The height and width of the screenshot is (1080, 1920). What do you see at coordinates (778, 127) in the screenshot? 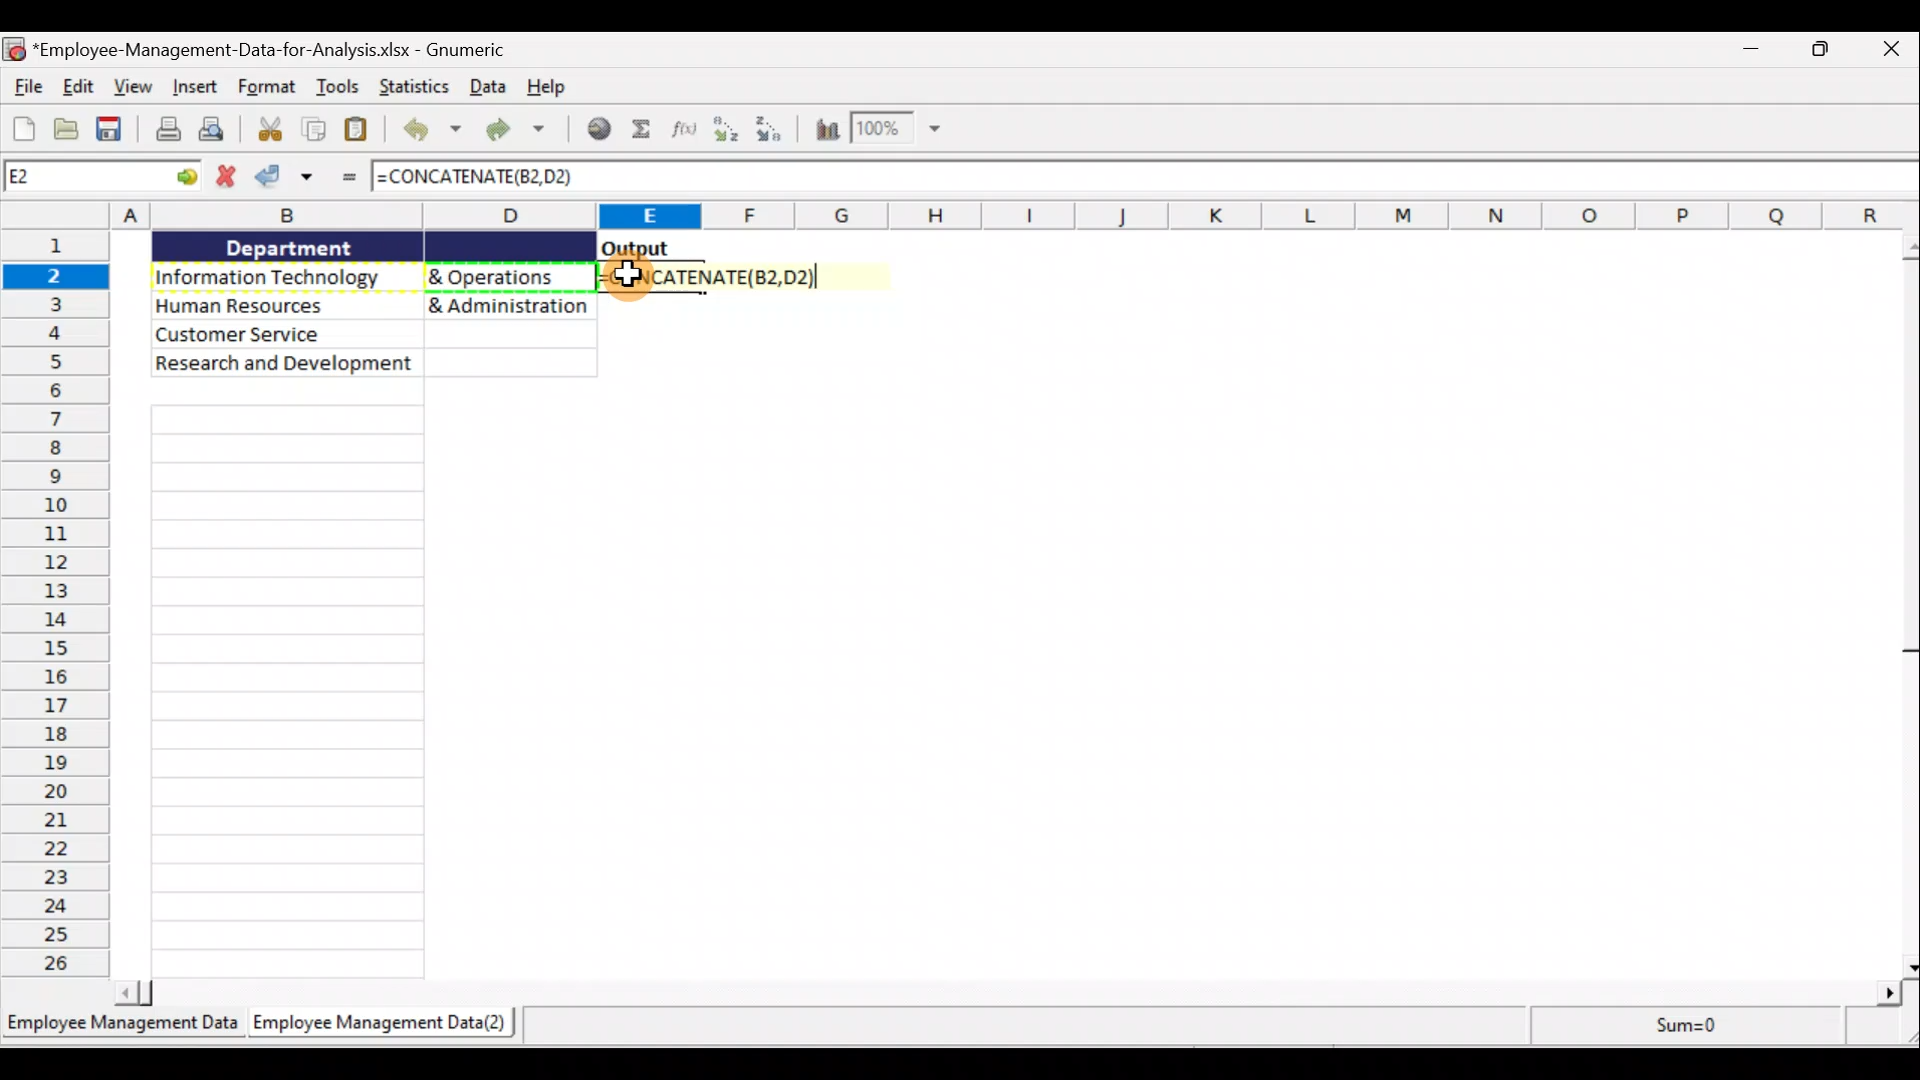
I see `Sort Descending` at bounding box center [778, 127].